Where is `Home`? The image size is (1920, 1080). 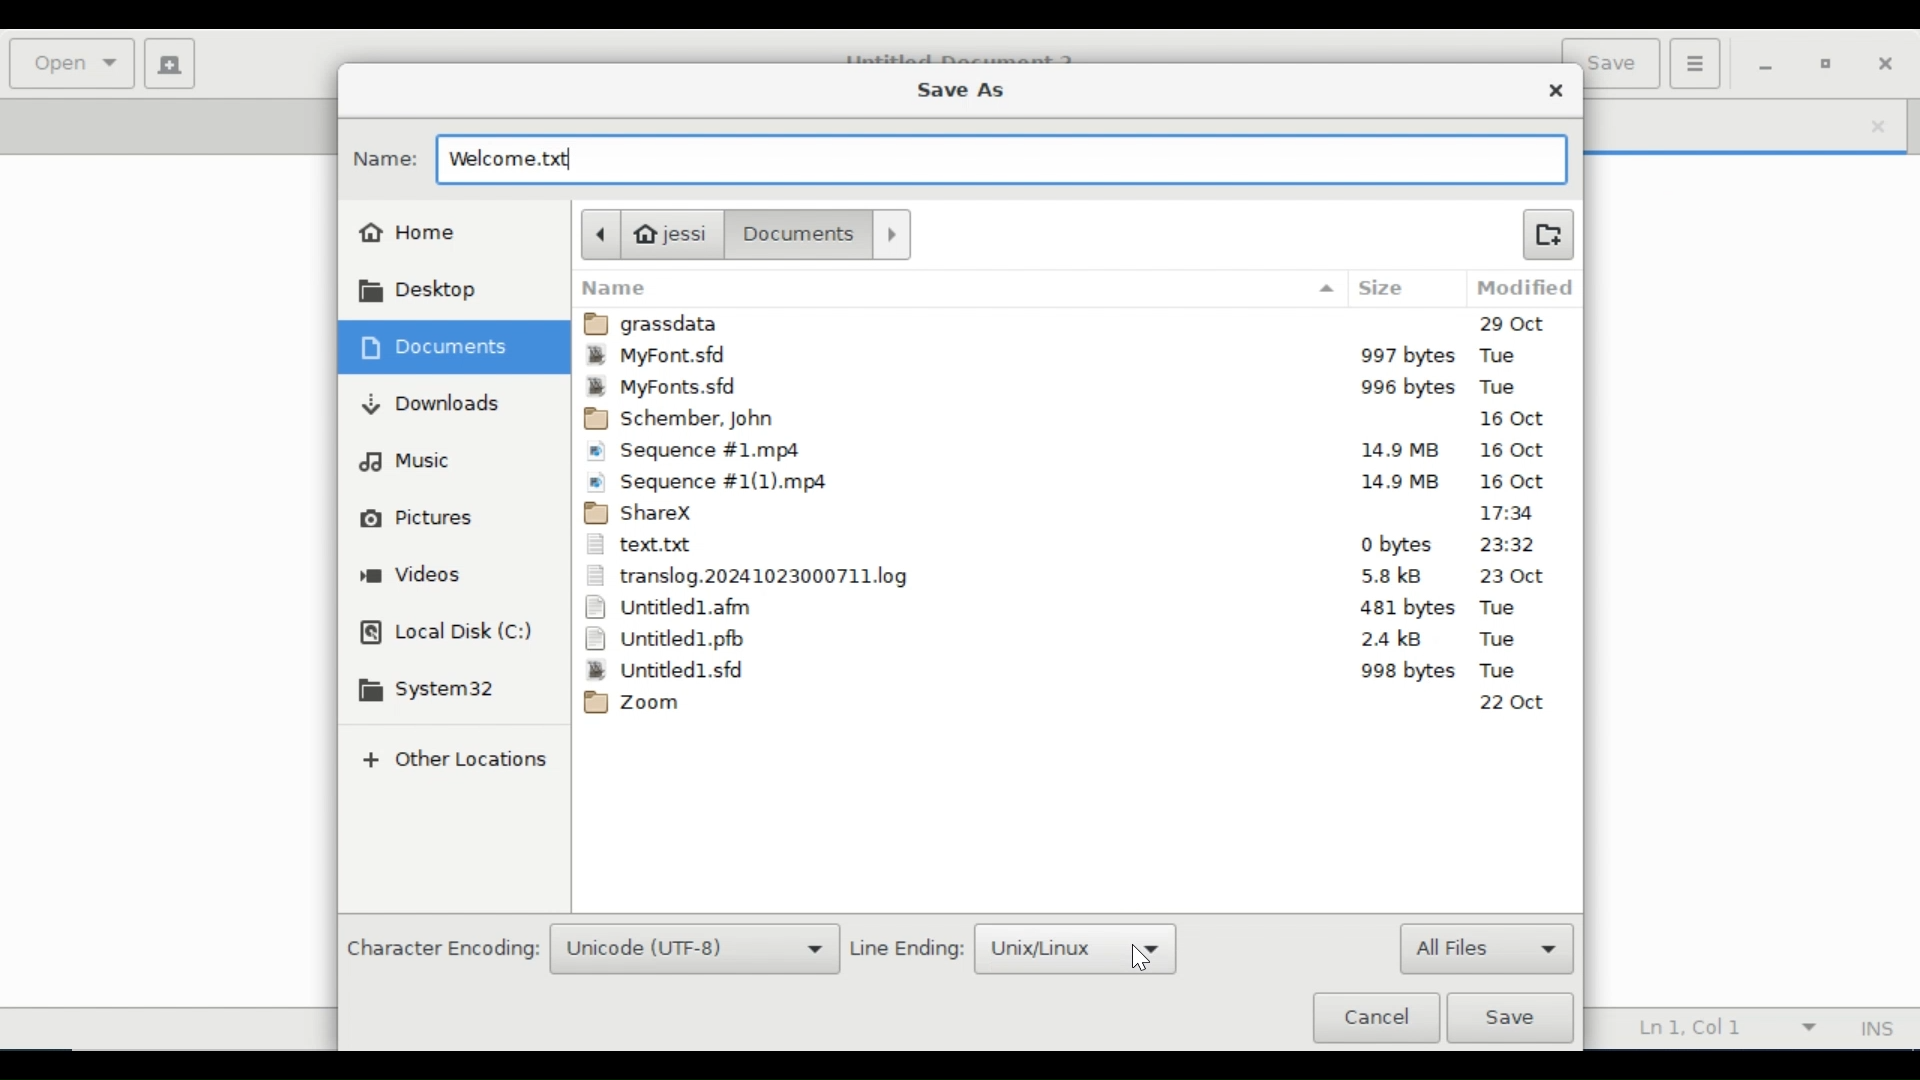 Home is located at coordinates (410, 233).